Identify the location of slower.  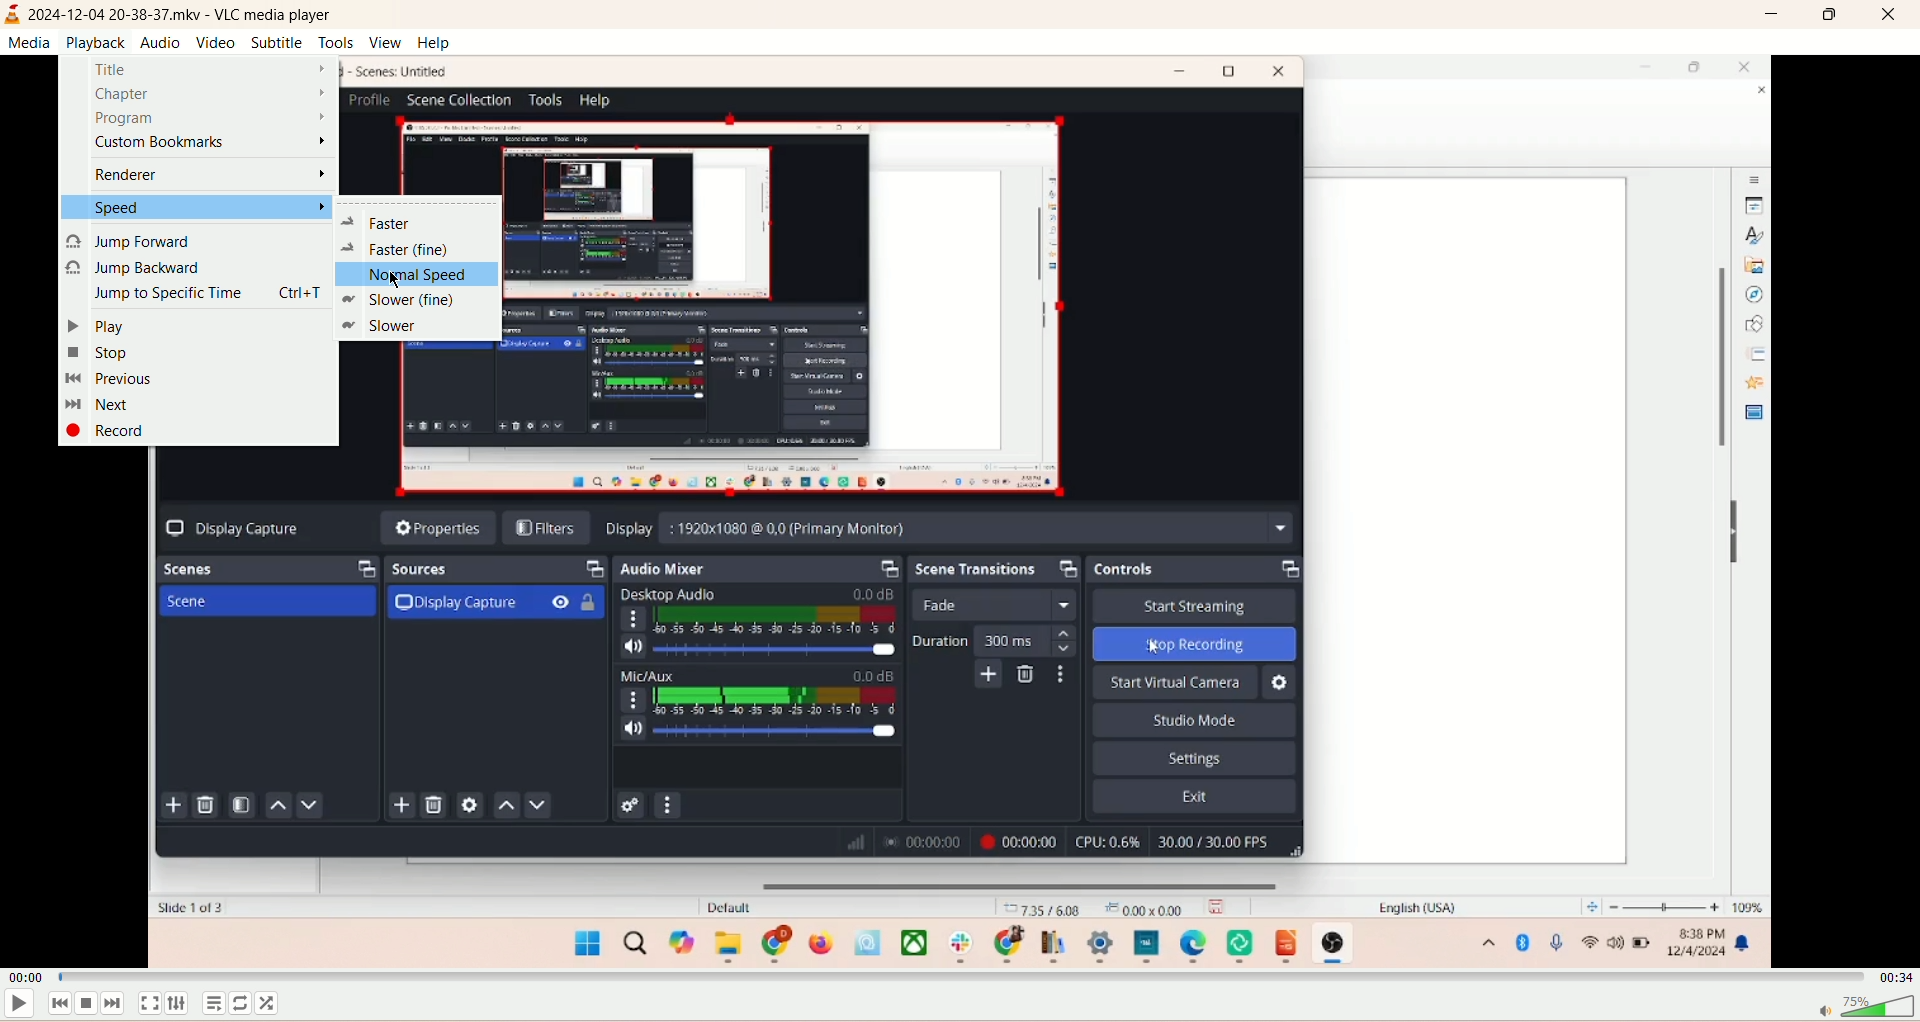
(380, 328).